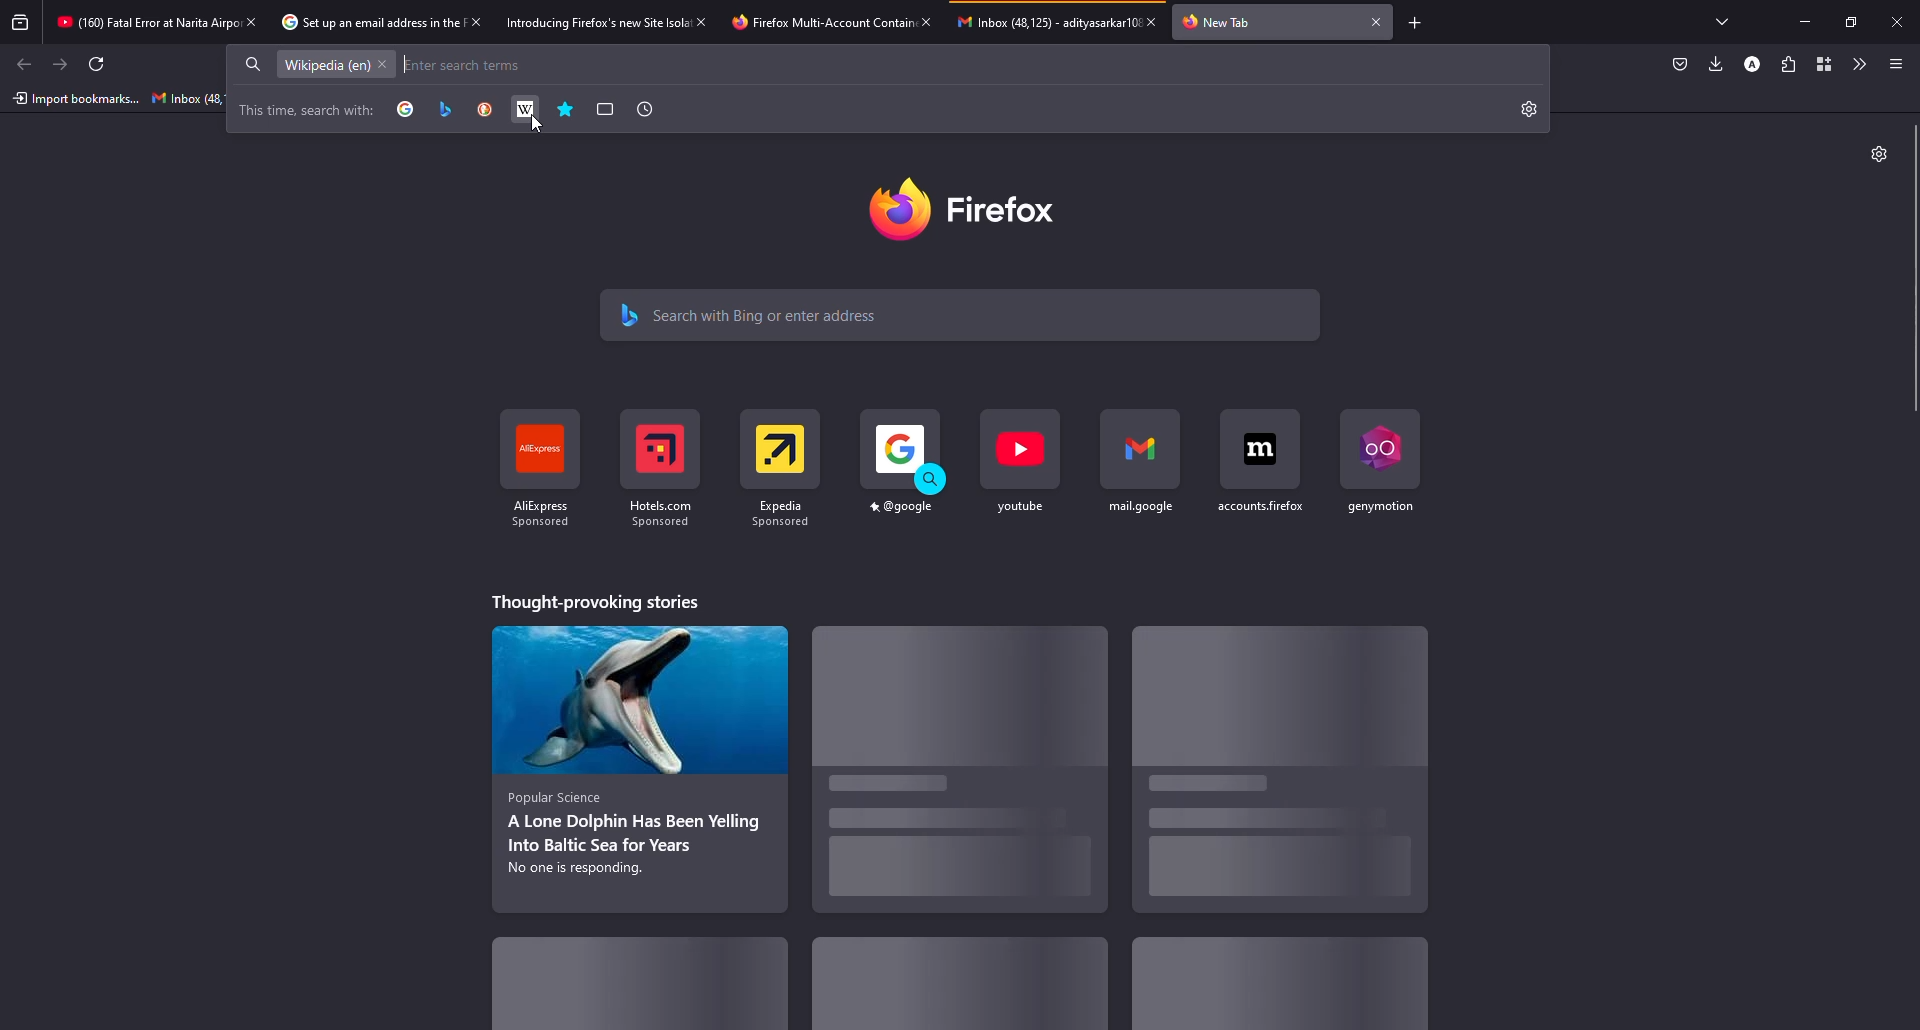  Describe the element at coordinates (970, 207) in the screenshot. I see `firefox` at that location.